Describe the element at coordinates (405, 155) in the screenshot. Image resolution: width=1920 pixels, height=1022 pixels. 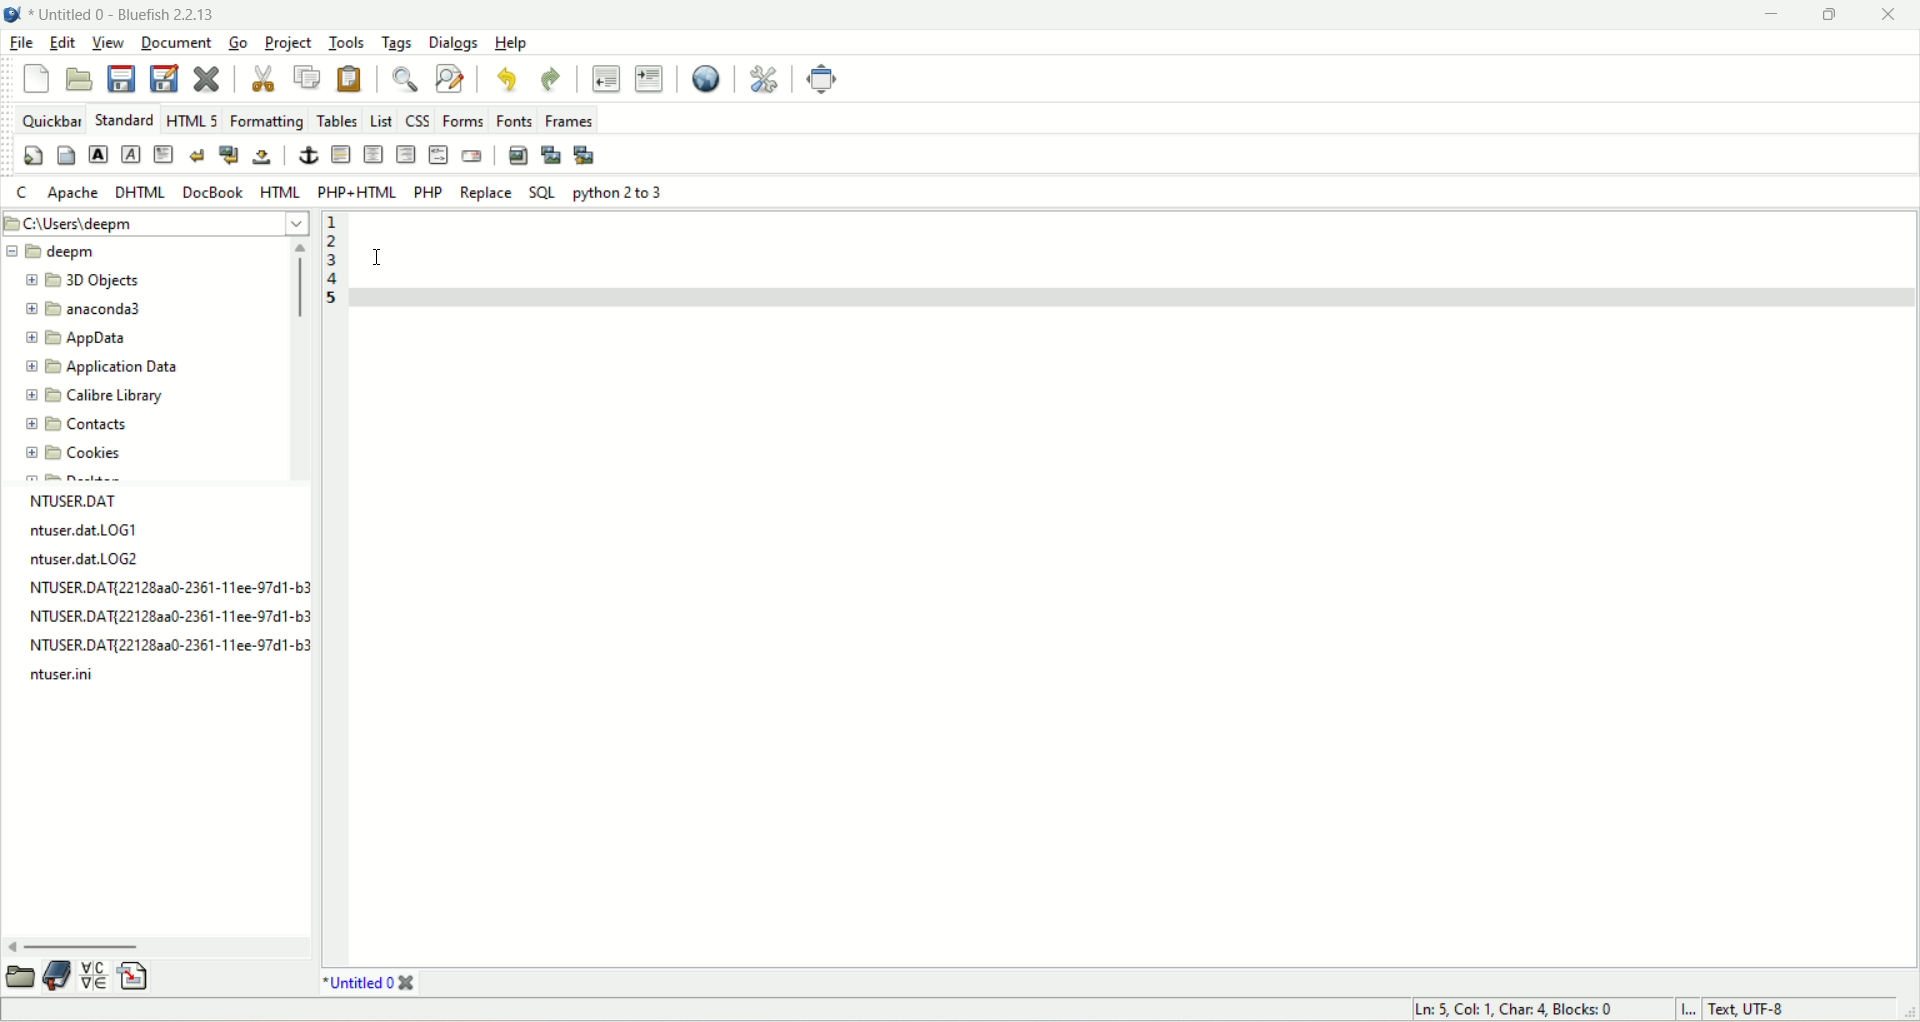
I see `right justify` at that location.